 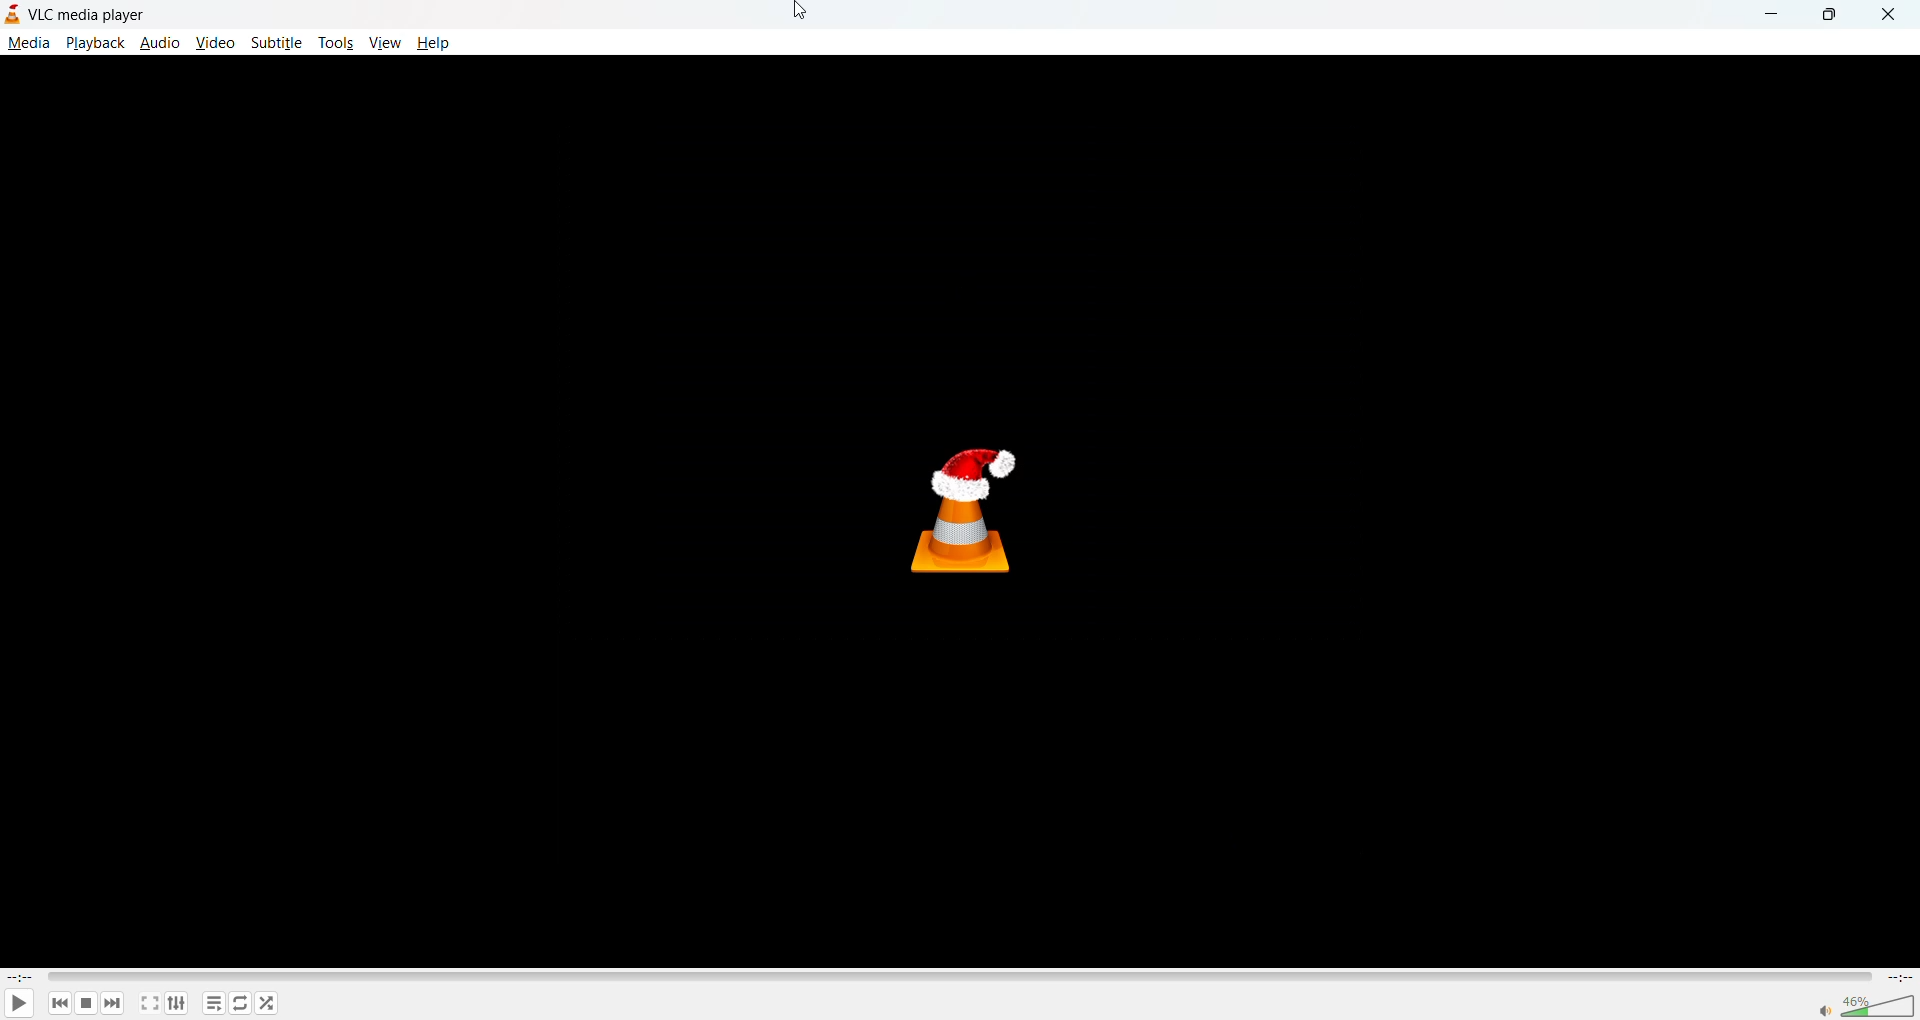 I want to click on video, so click(x=213, y=43).